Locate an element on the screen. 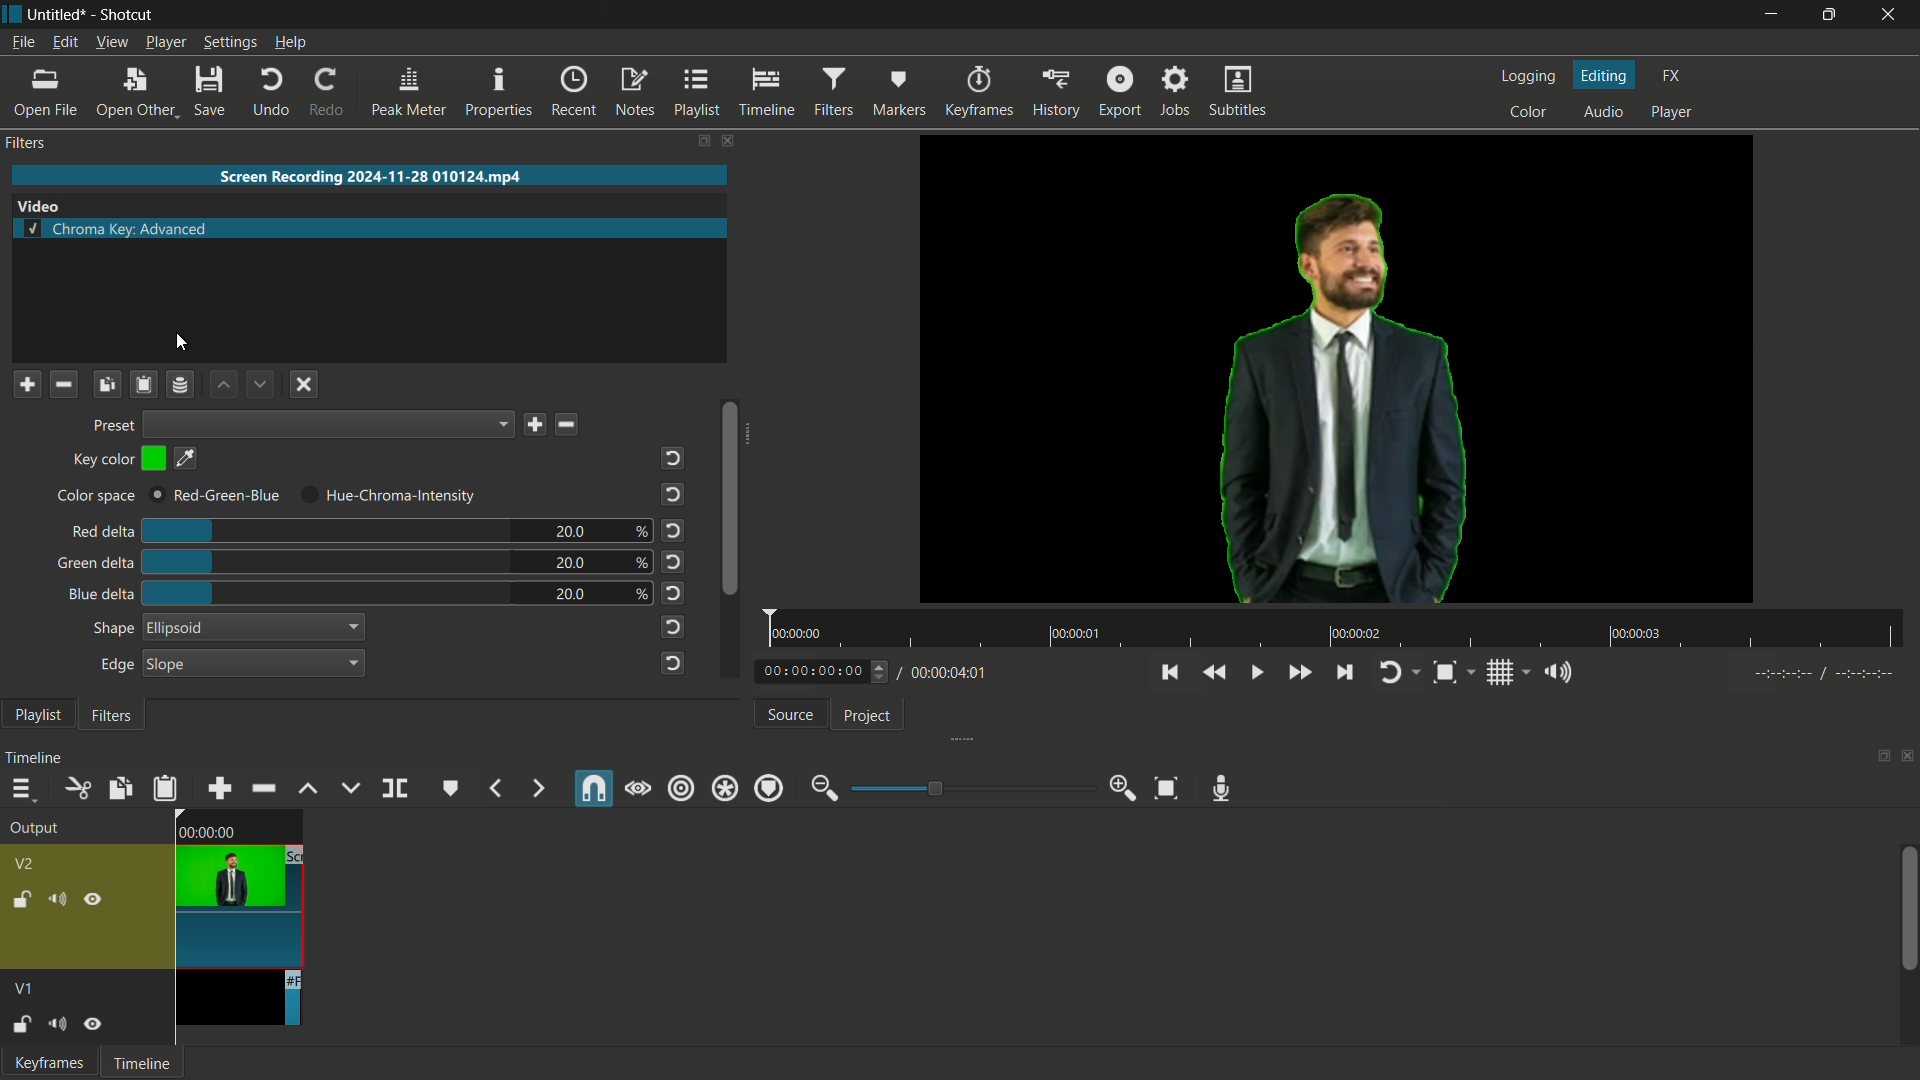  v1 is located at coordinates (26, 989).